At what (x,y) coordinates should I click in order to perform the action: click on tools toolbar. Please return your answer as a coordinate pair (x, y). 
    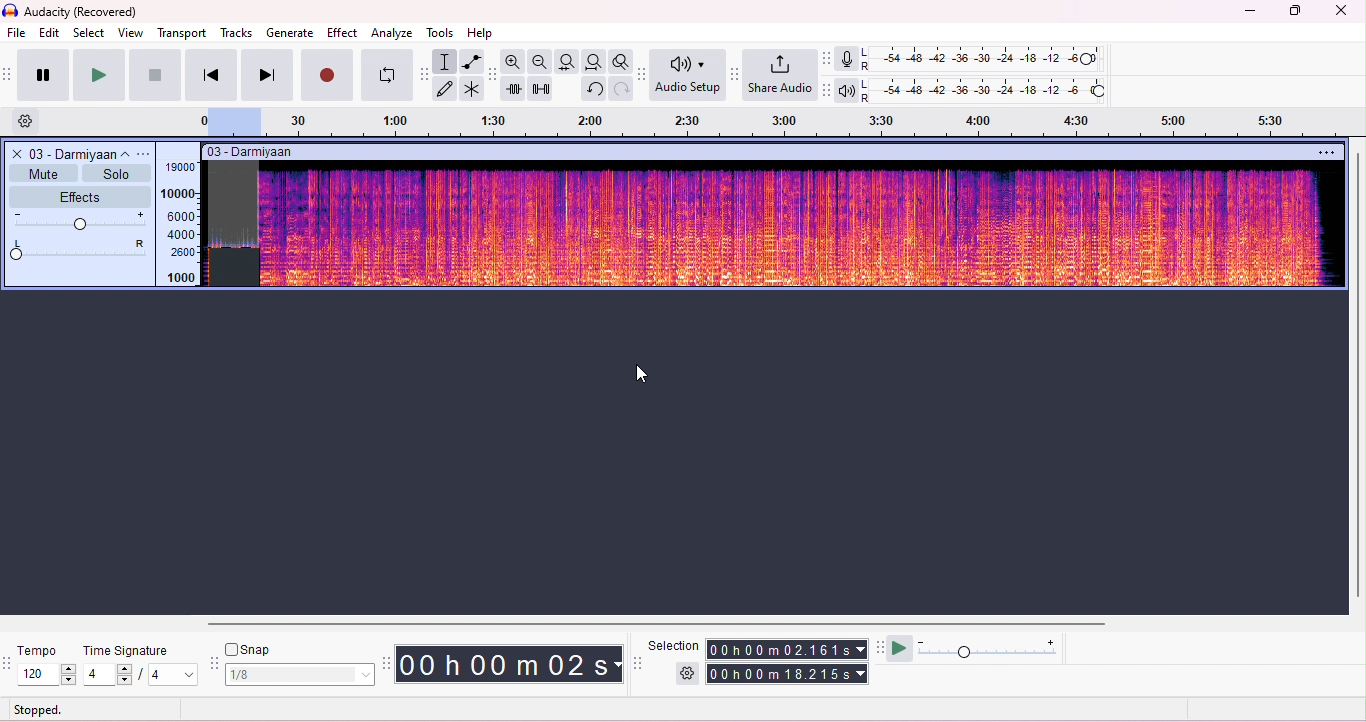
    Looking at the image, I should click on (424, 75).